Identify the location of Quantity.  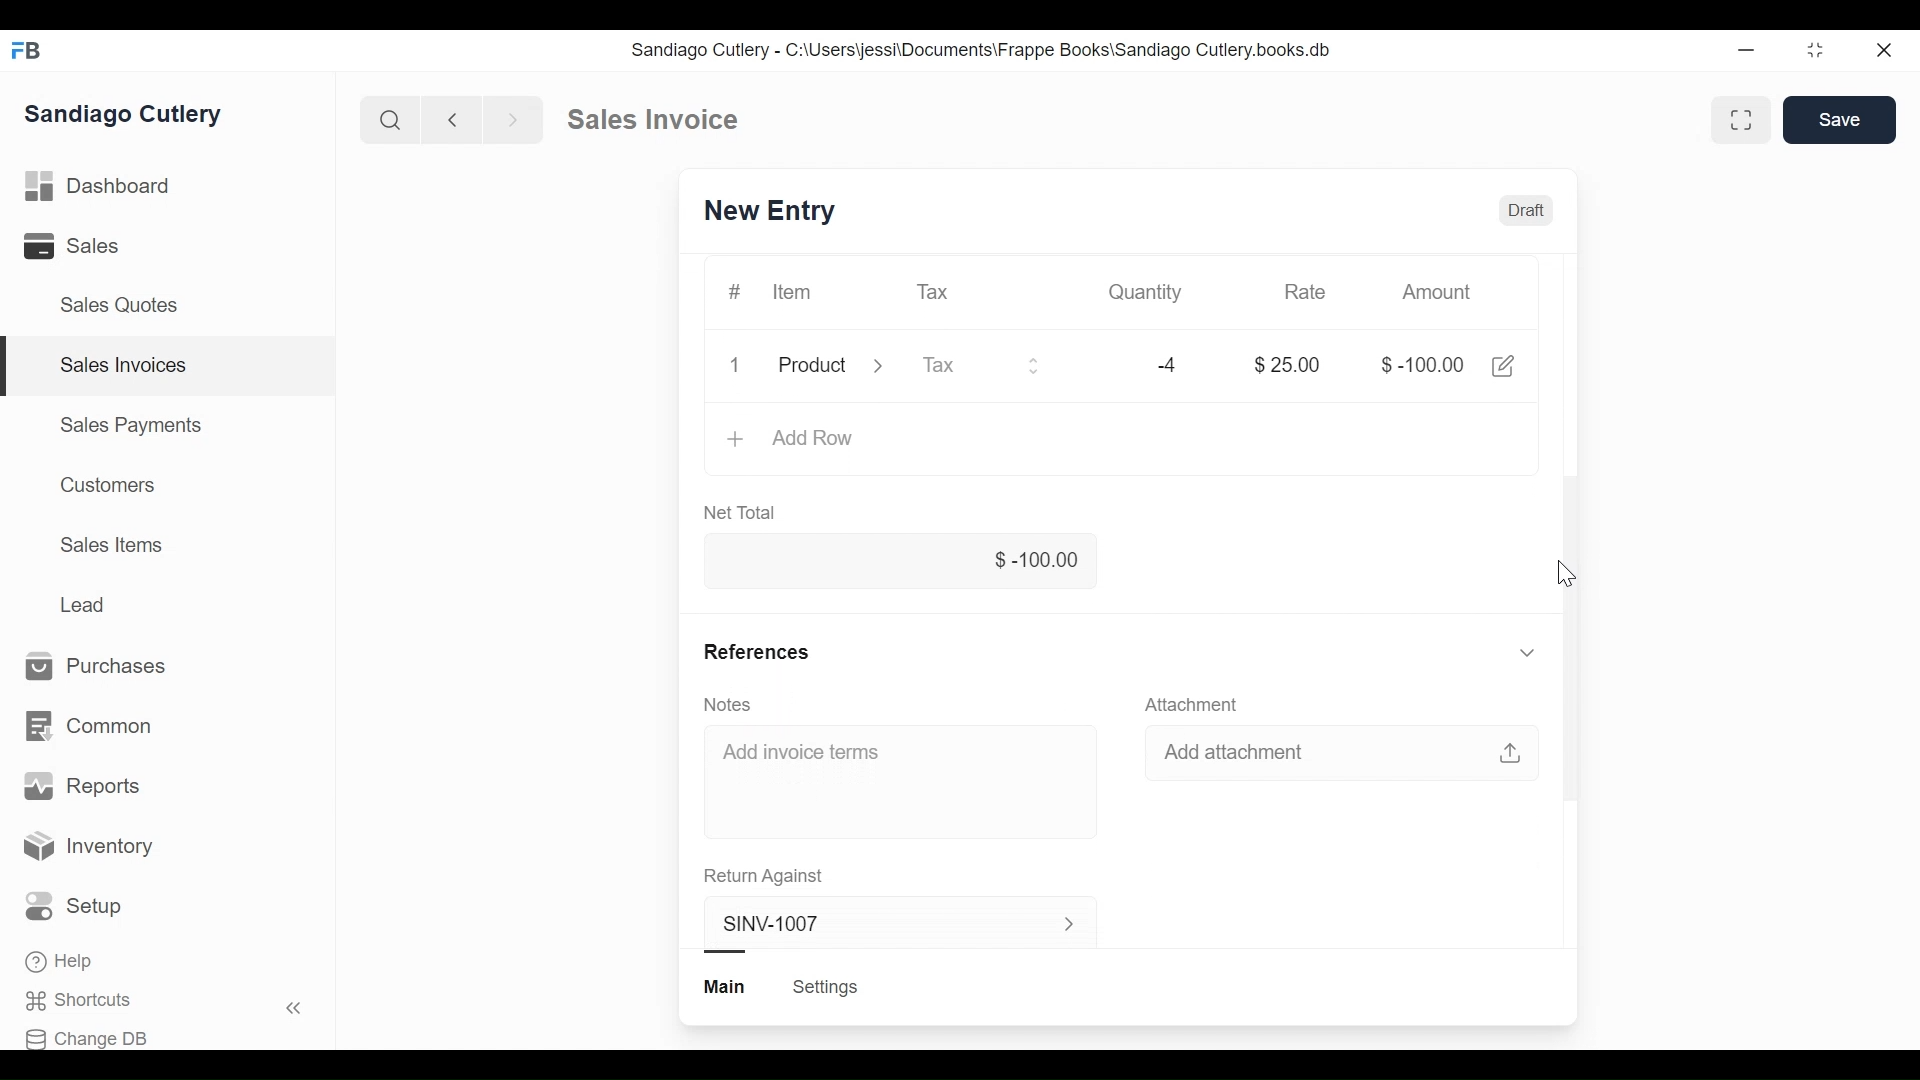
(1148, 292).